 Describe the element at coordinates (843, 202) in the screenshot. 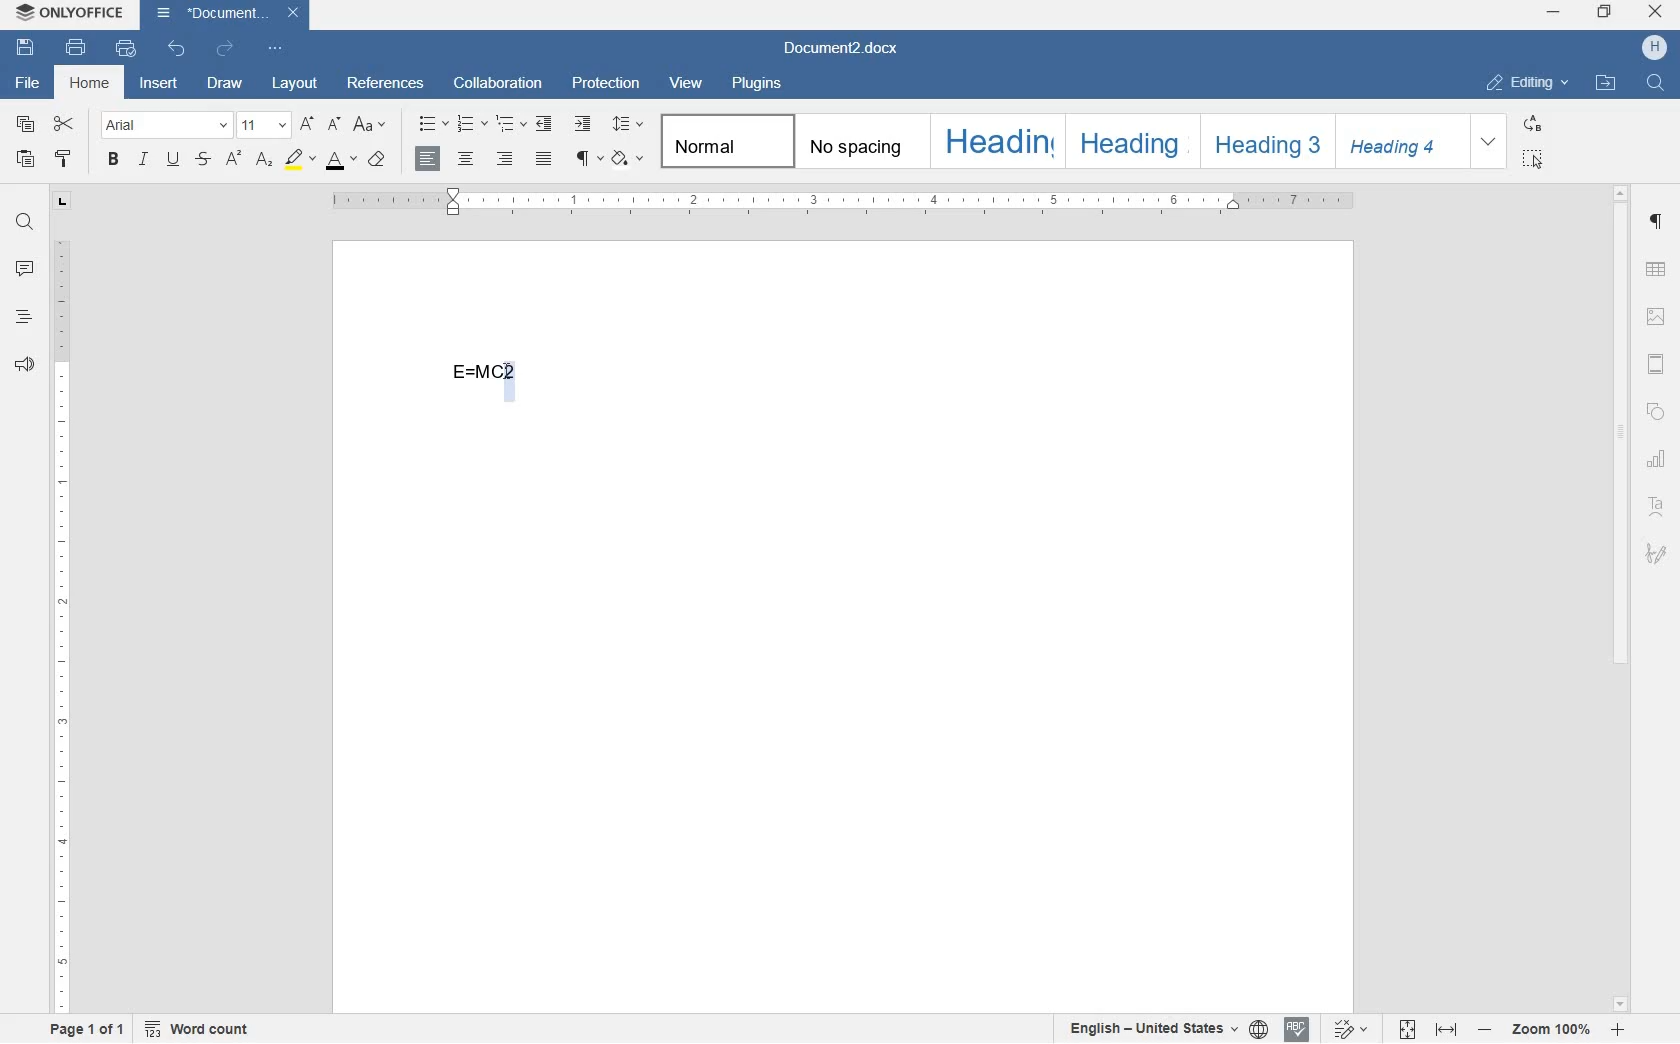

I see `ruler` at that location.